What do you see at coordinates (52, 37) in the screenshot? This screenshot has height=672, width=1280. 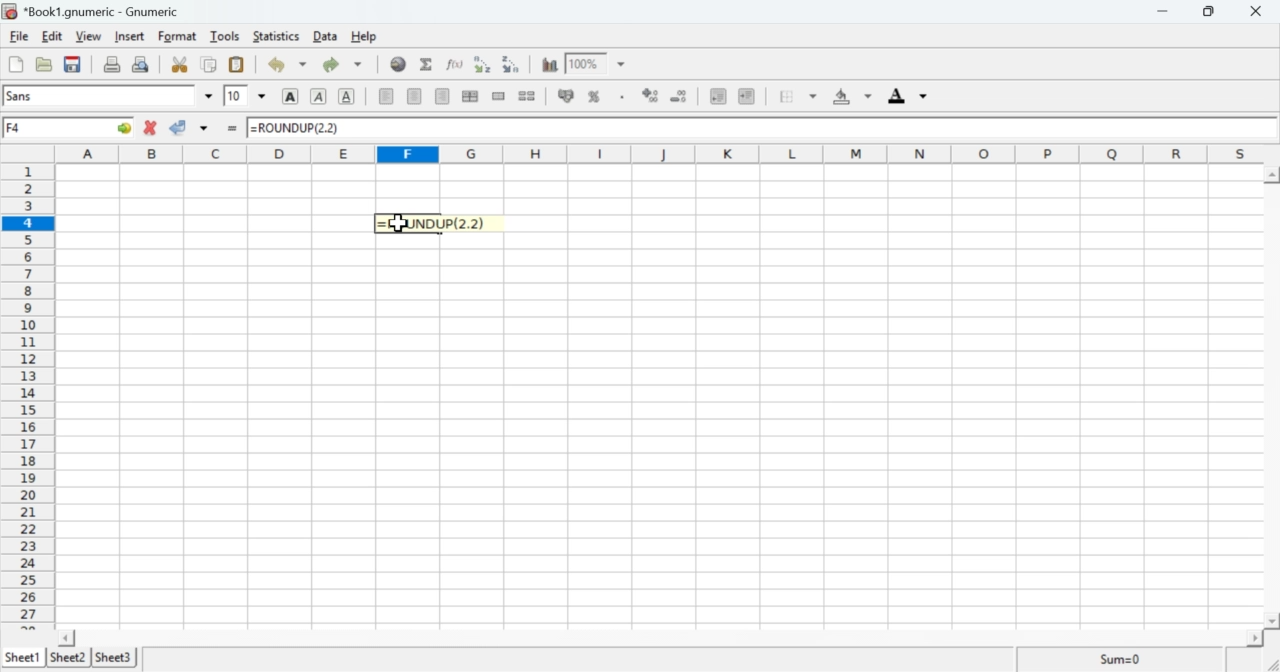 I see `Edit` at bounding box center [52, 37].